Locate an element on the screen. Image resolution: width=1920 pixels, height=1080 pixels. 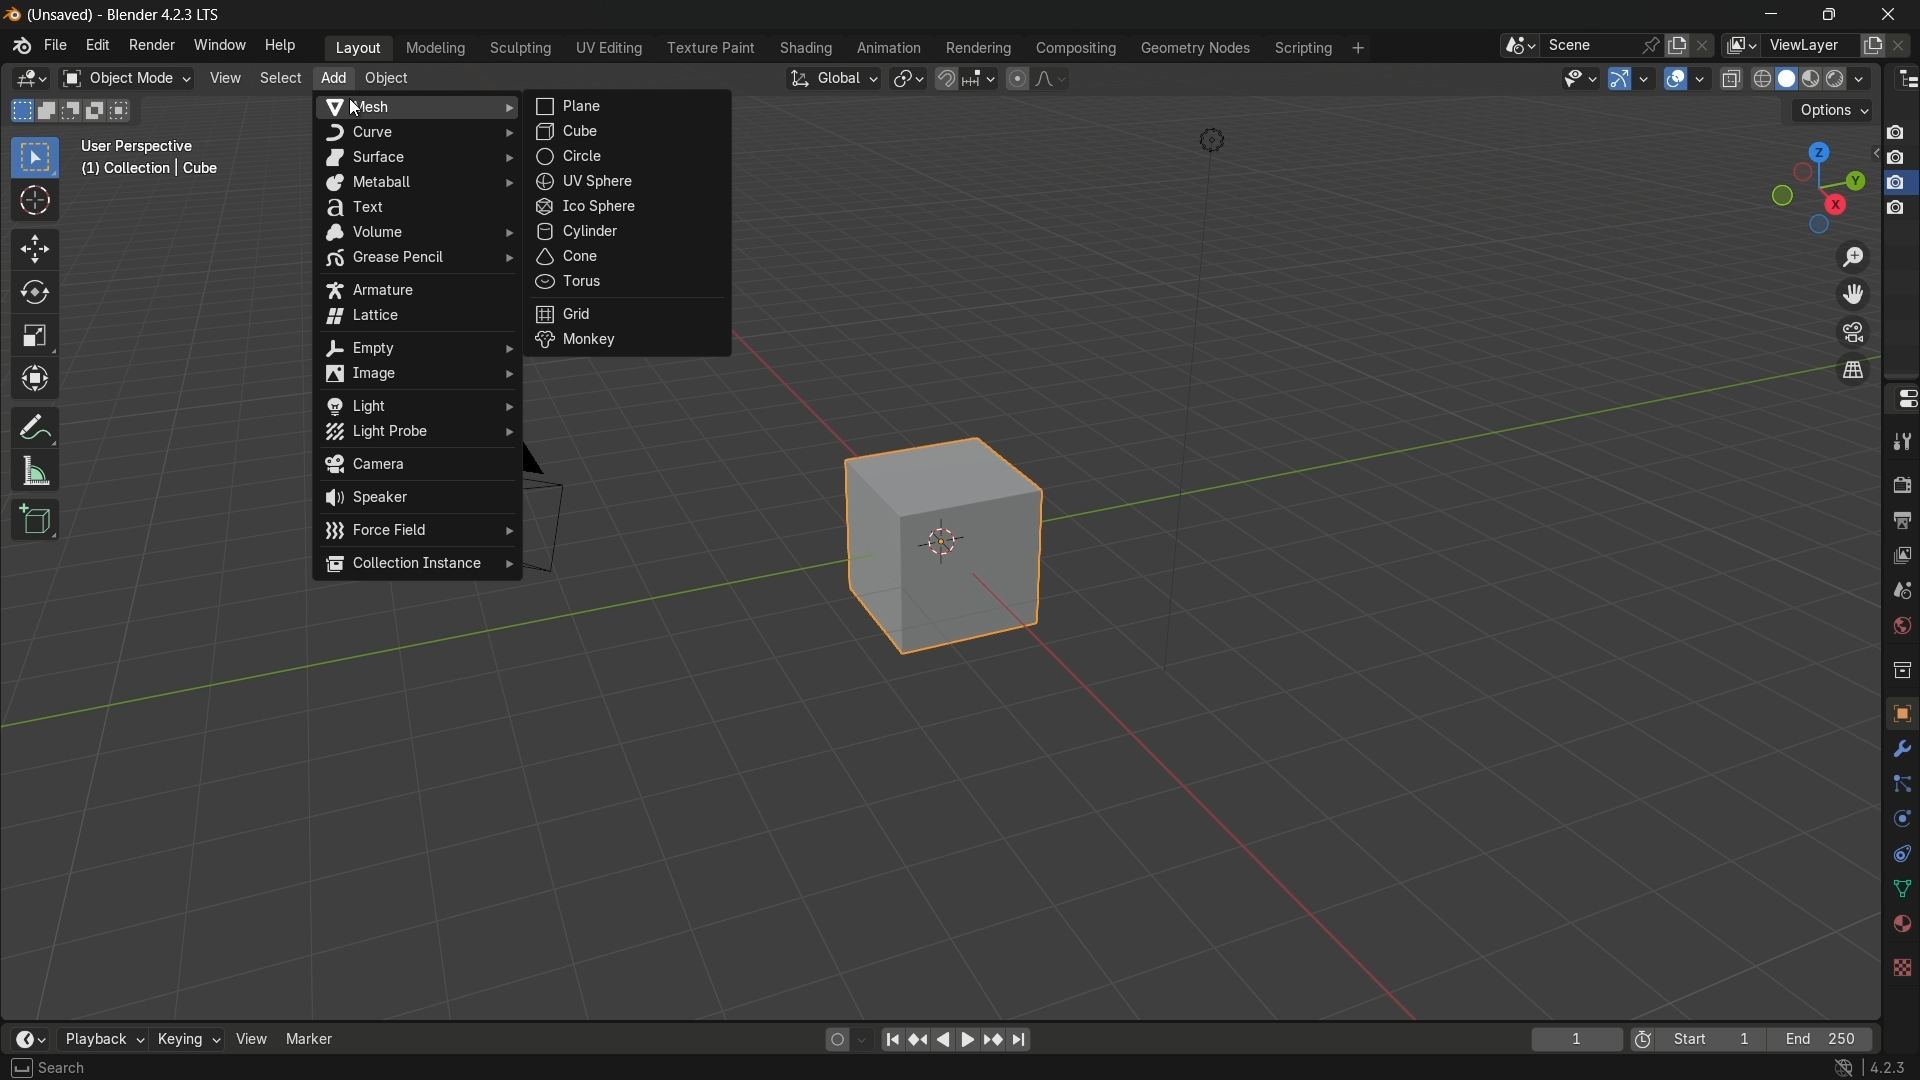
transformation orientation is located at coordinates (832, 79).